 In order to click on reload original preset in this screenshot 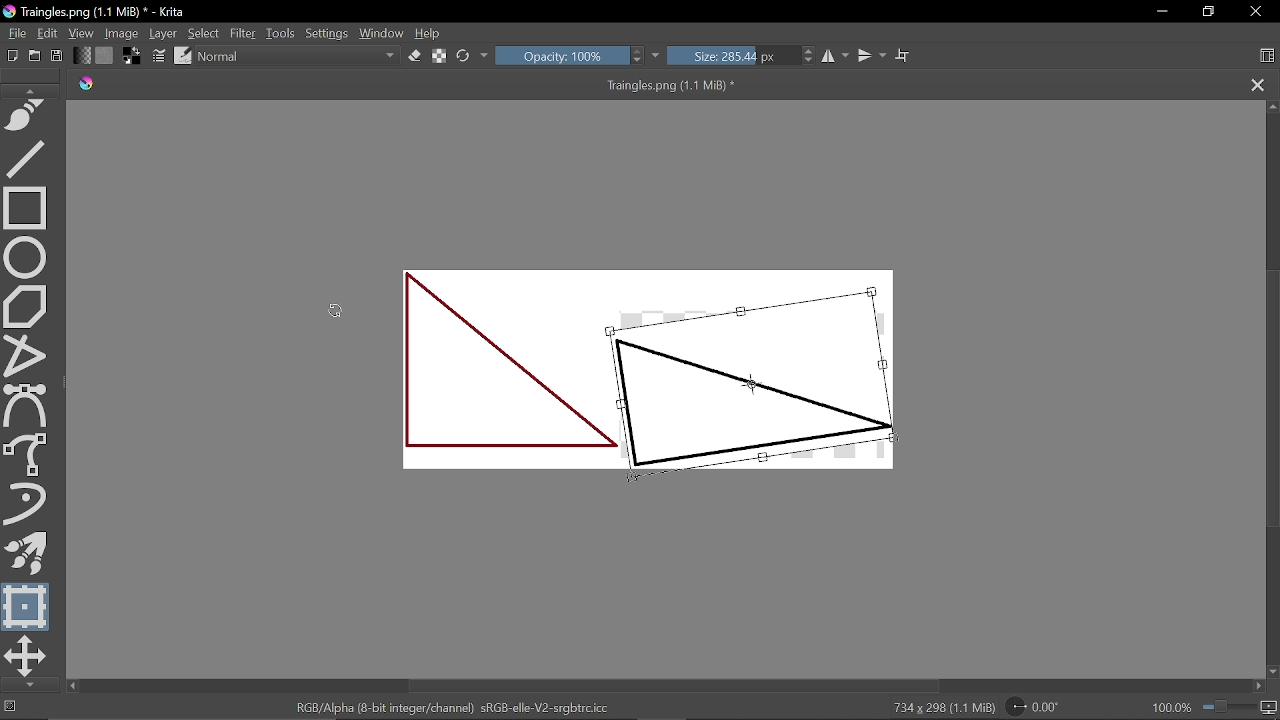, I will do `click(464, 57)`.